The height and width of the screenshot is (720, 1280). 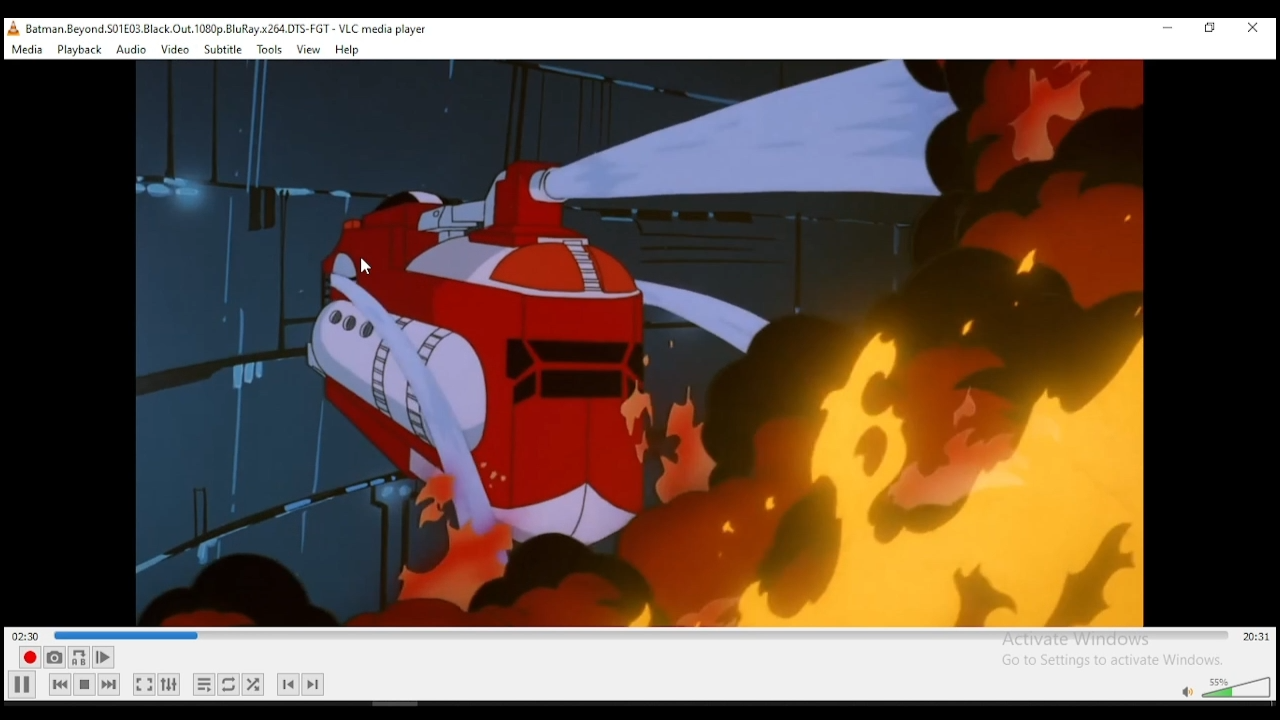 What do you see at coordinates (230, 684) in the screenshot?
I see `click to select between loop all, loop on, and no loop` at bounding box center [230, 684].